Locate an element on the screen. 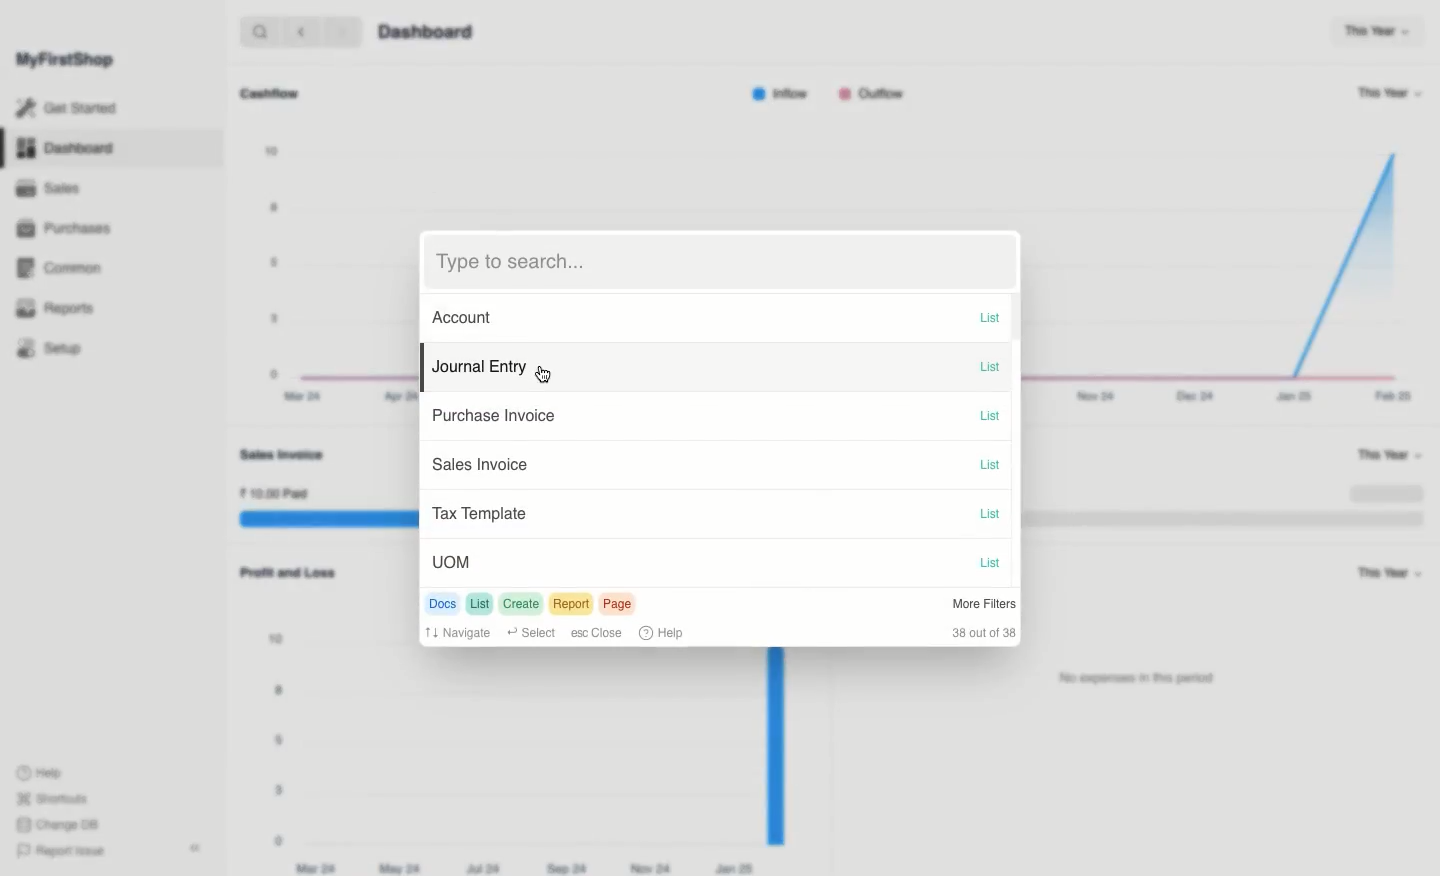 The image size is (1440, 876). cursor is located at coordinates (542, 376).